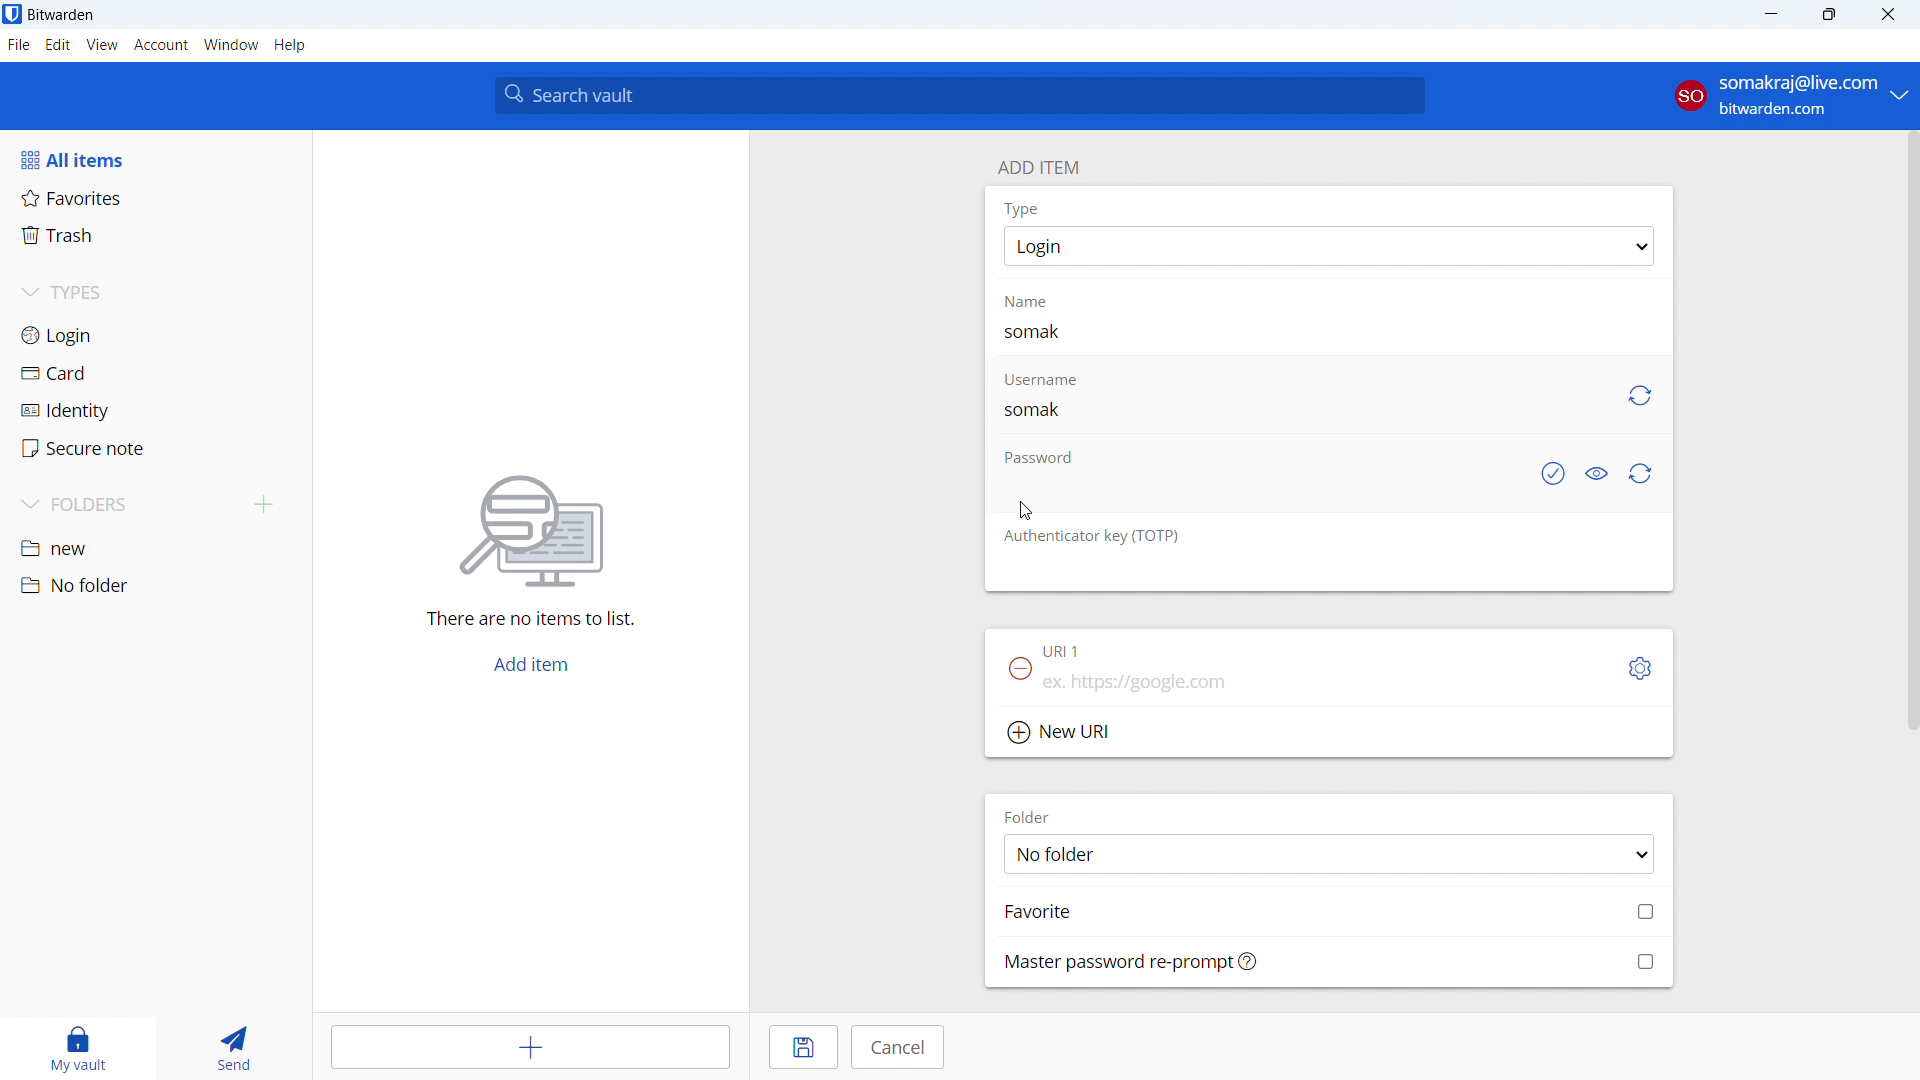 The height and width of the screenshot is (1080, 1920). Describe the element at coordinates (58, 45) in the screenshot. I see `edit` at that location.